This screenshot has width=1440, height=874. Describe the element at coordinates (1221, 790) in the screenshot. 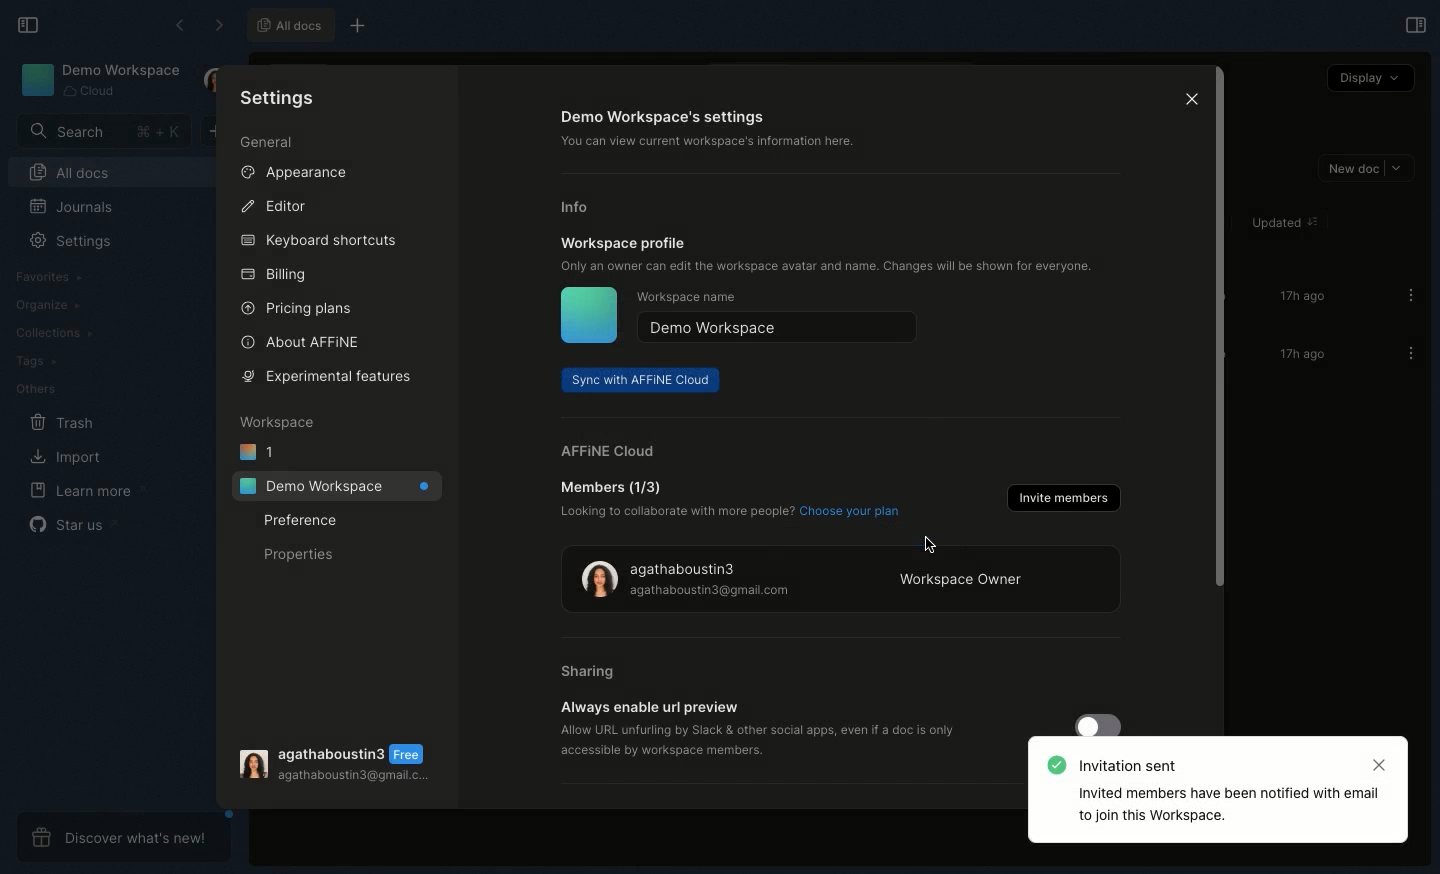

I see `Invitation sent` at that location.